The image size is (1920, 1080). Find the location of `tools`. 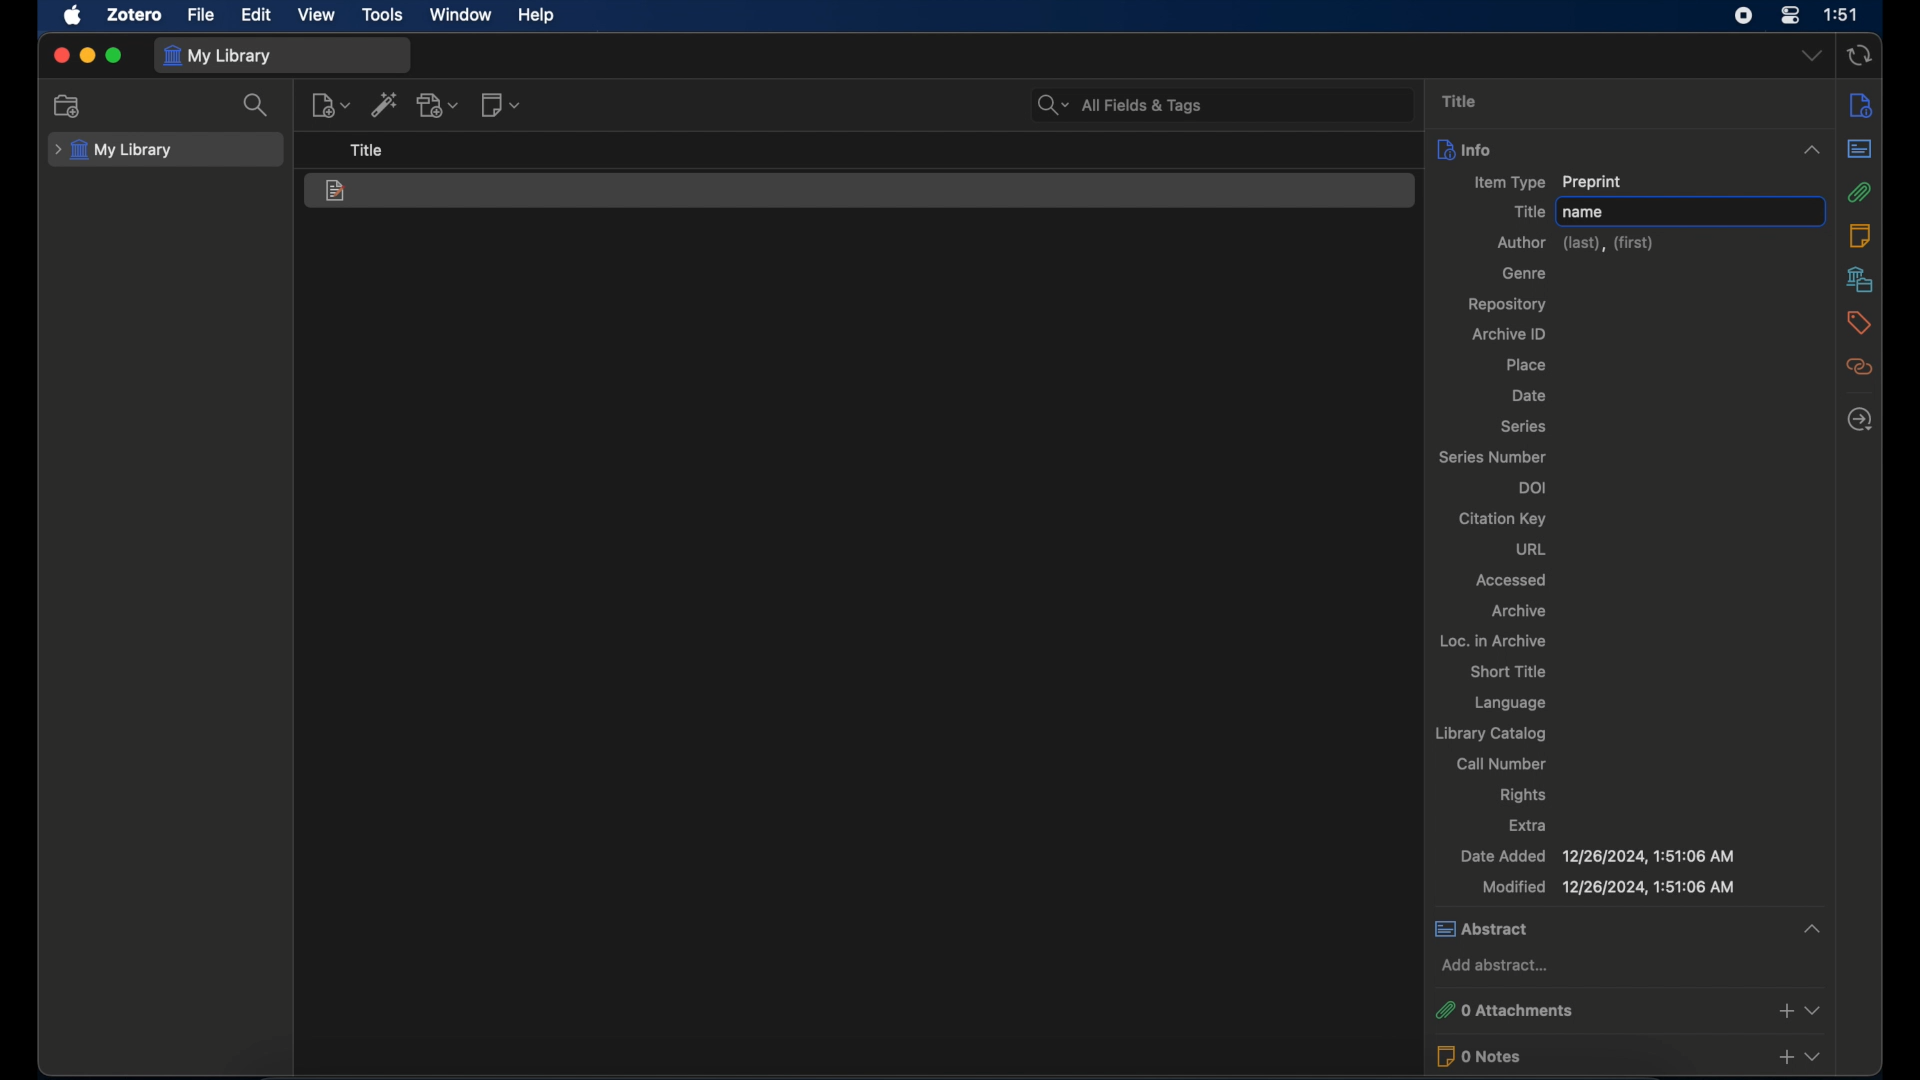

tools is located at coordinates (383, 15).